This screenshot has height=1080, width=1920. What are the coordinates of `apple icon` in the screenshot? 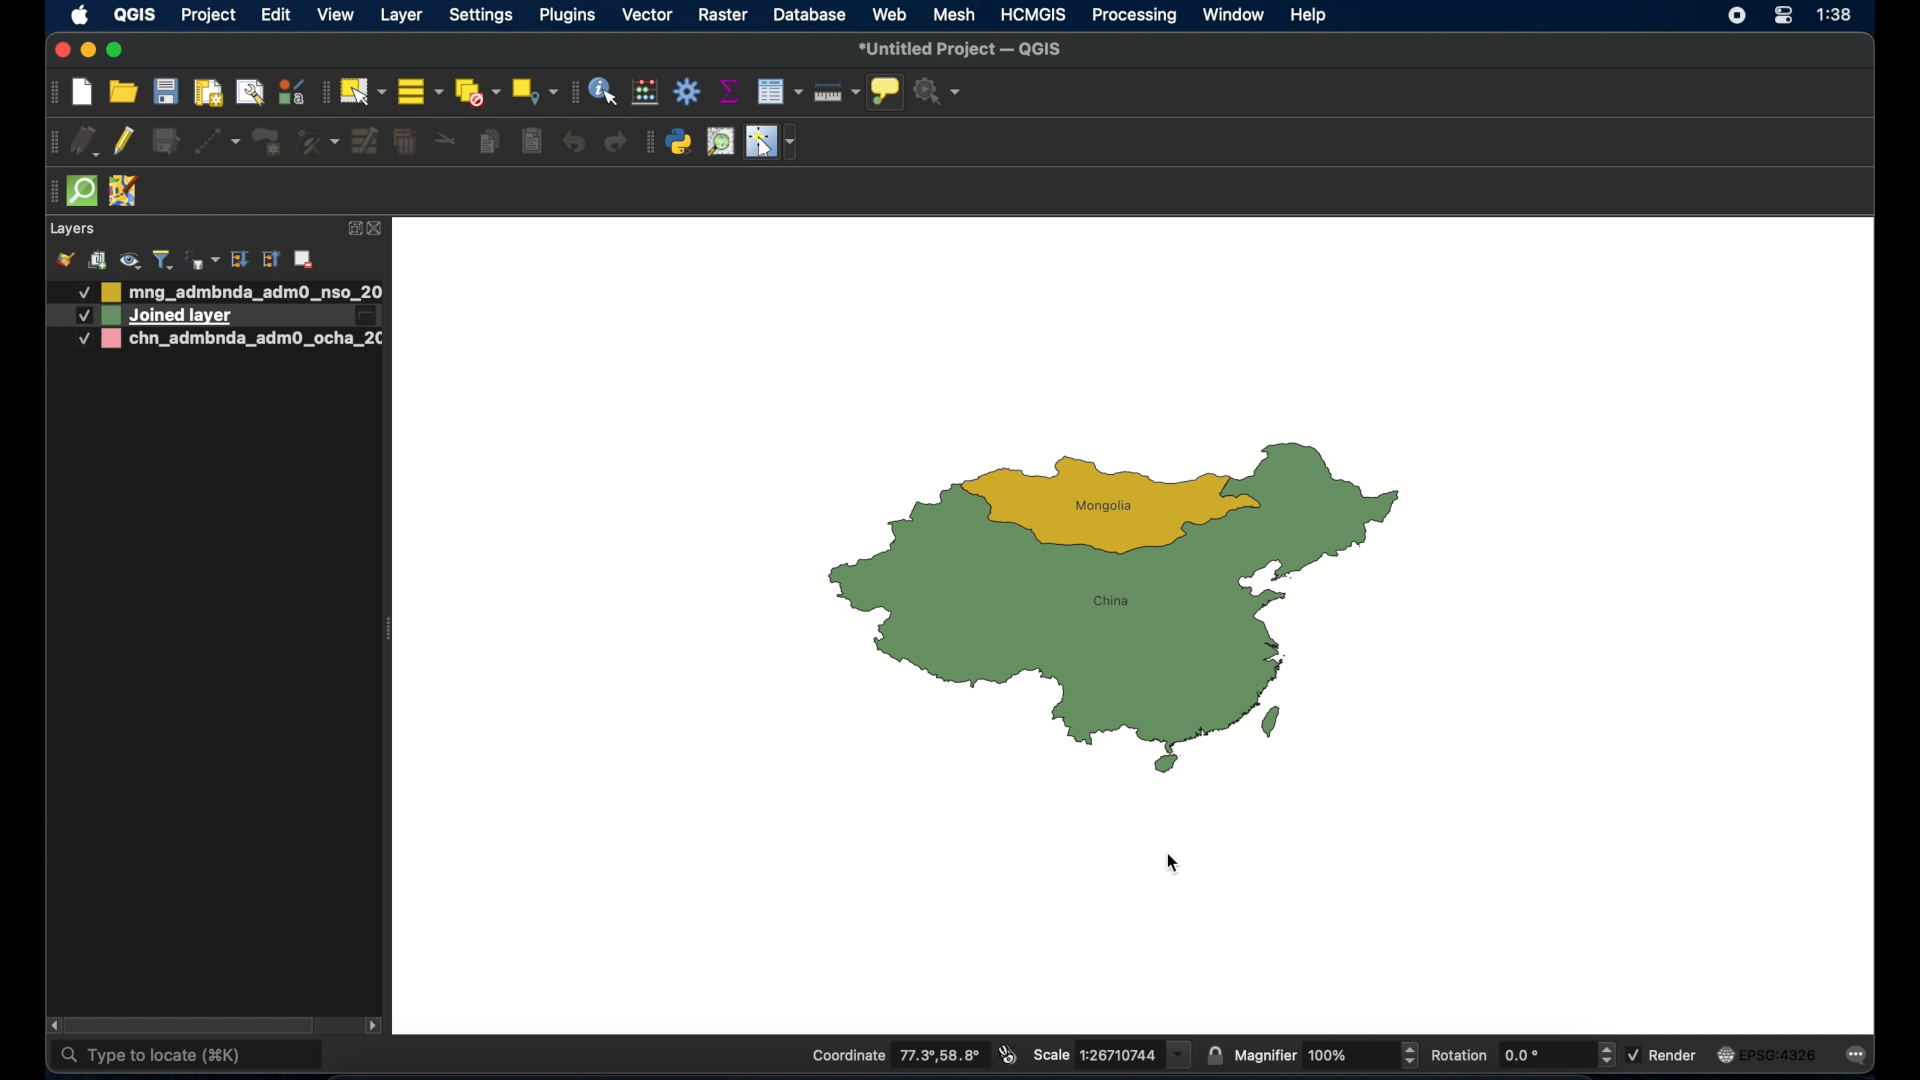 It's located at (79, 15).